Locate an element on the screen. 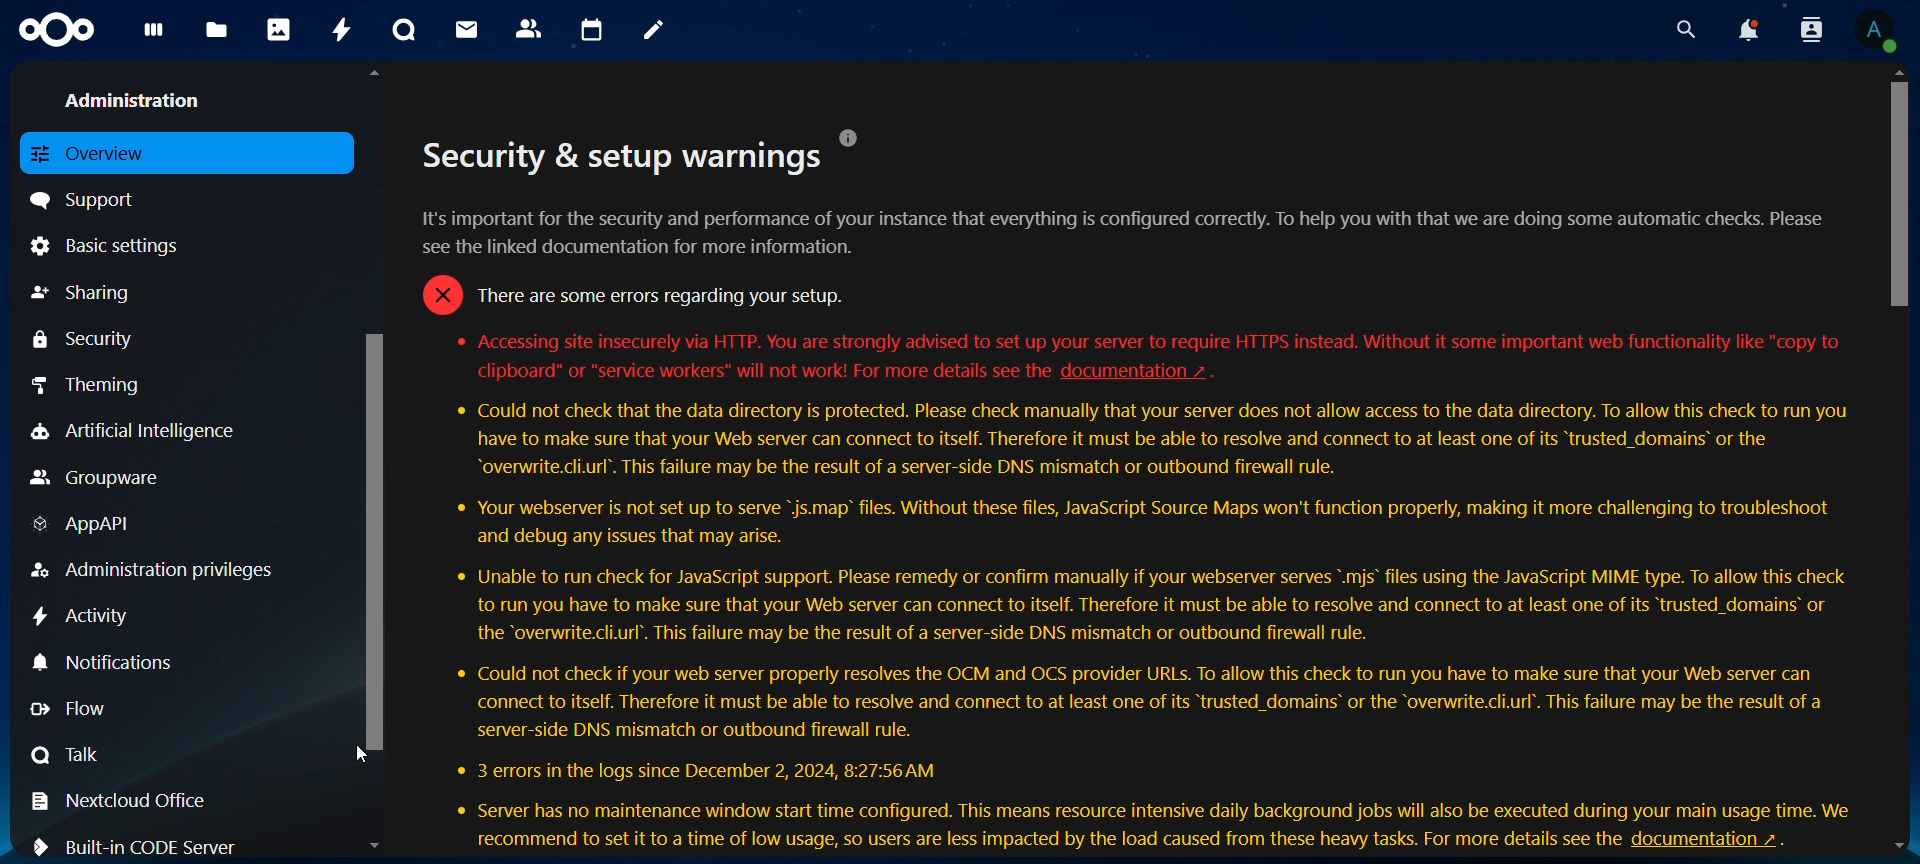  activity is located at coordinates (344, 30).